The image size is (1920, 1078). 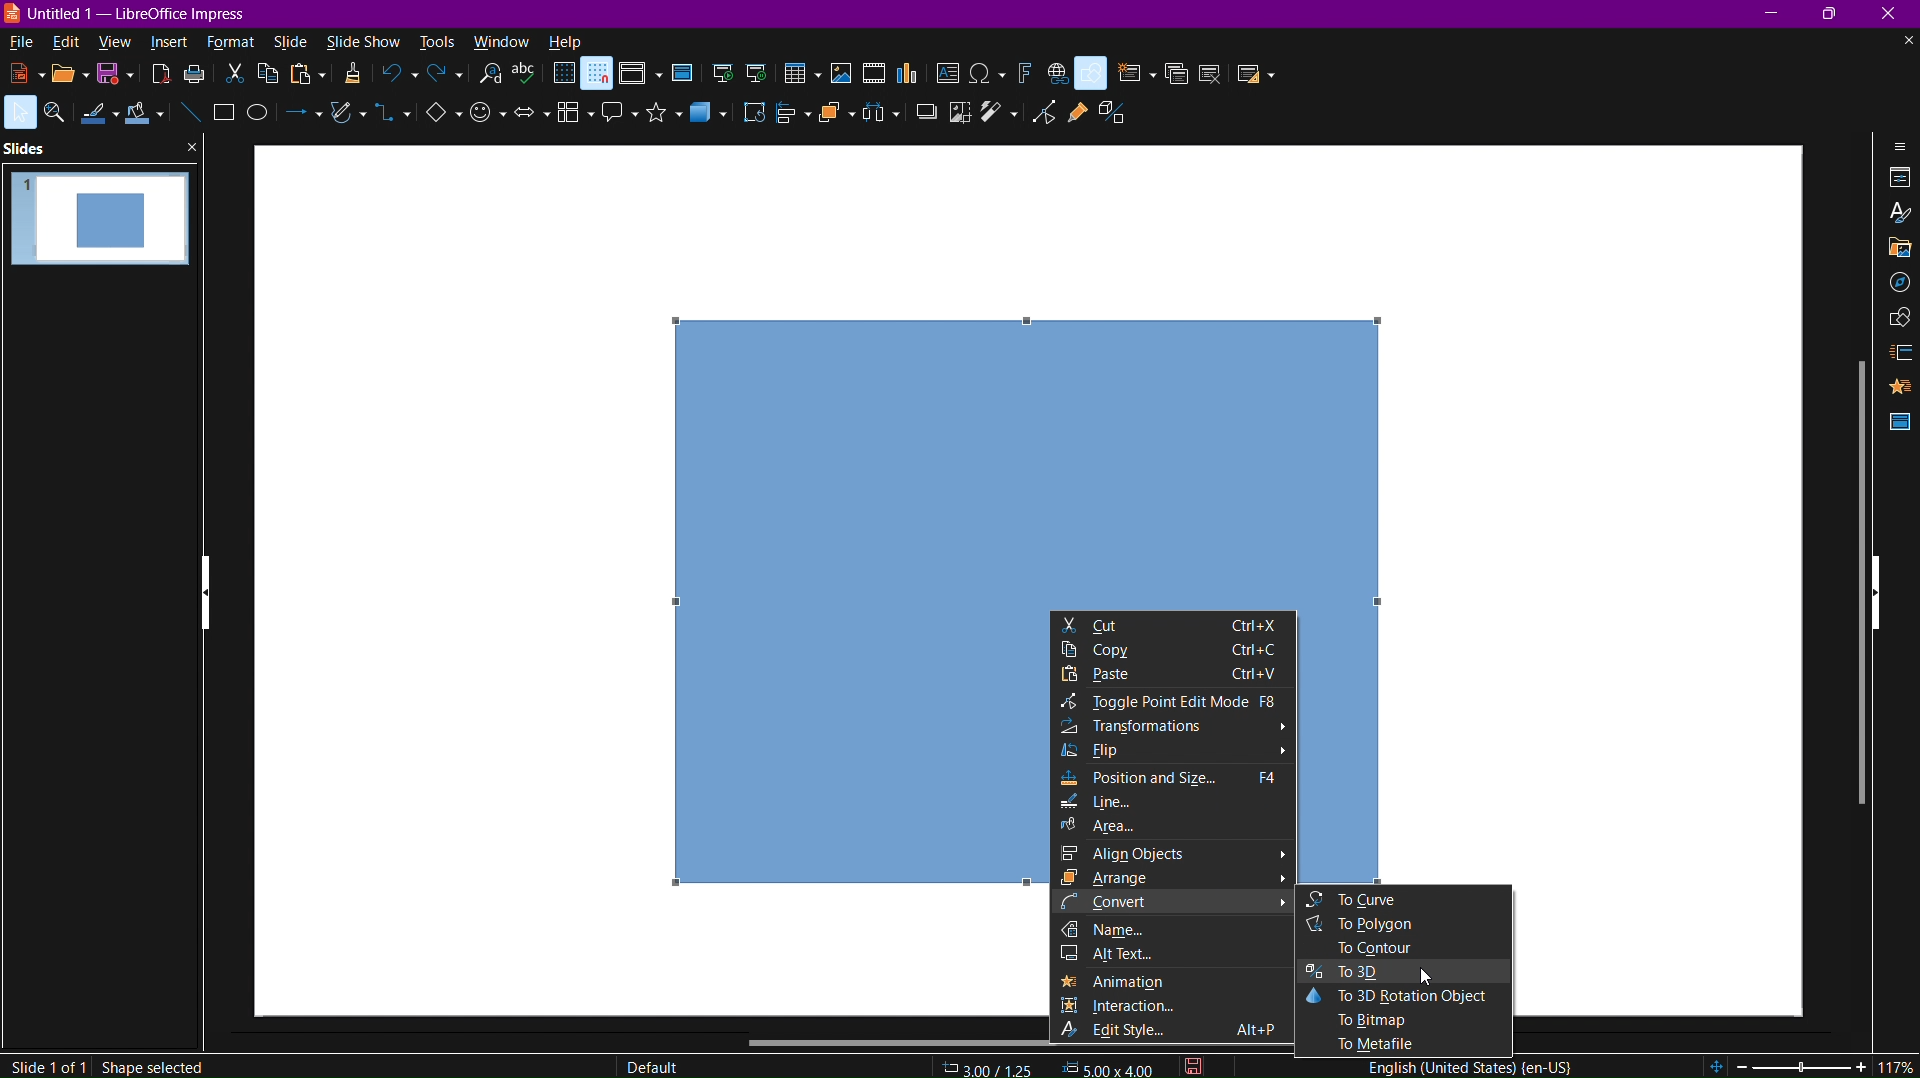 What do you see at coordinates (98, 118) in the screenshot?
I see `Line Color` at bounding box center [98, 118].